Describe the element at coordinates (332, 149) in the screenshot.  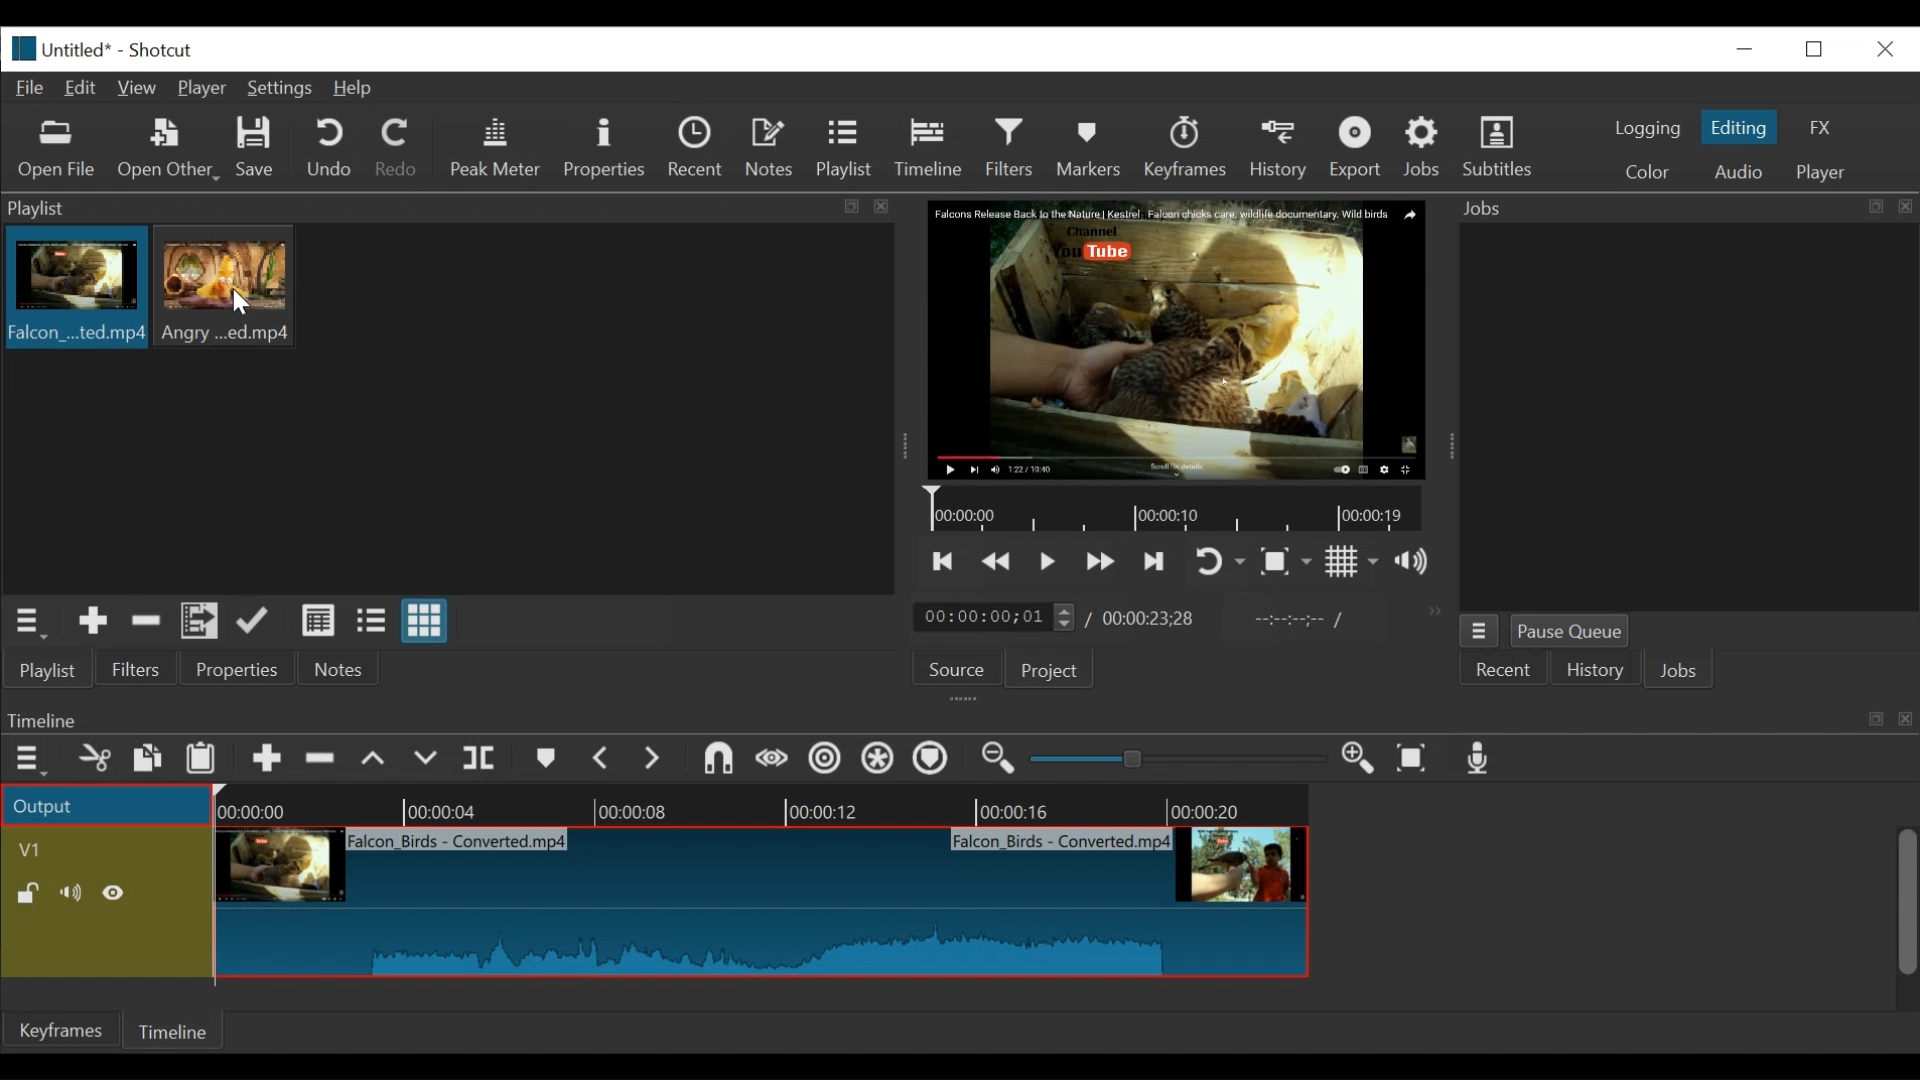
I see `Undo` at that location.